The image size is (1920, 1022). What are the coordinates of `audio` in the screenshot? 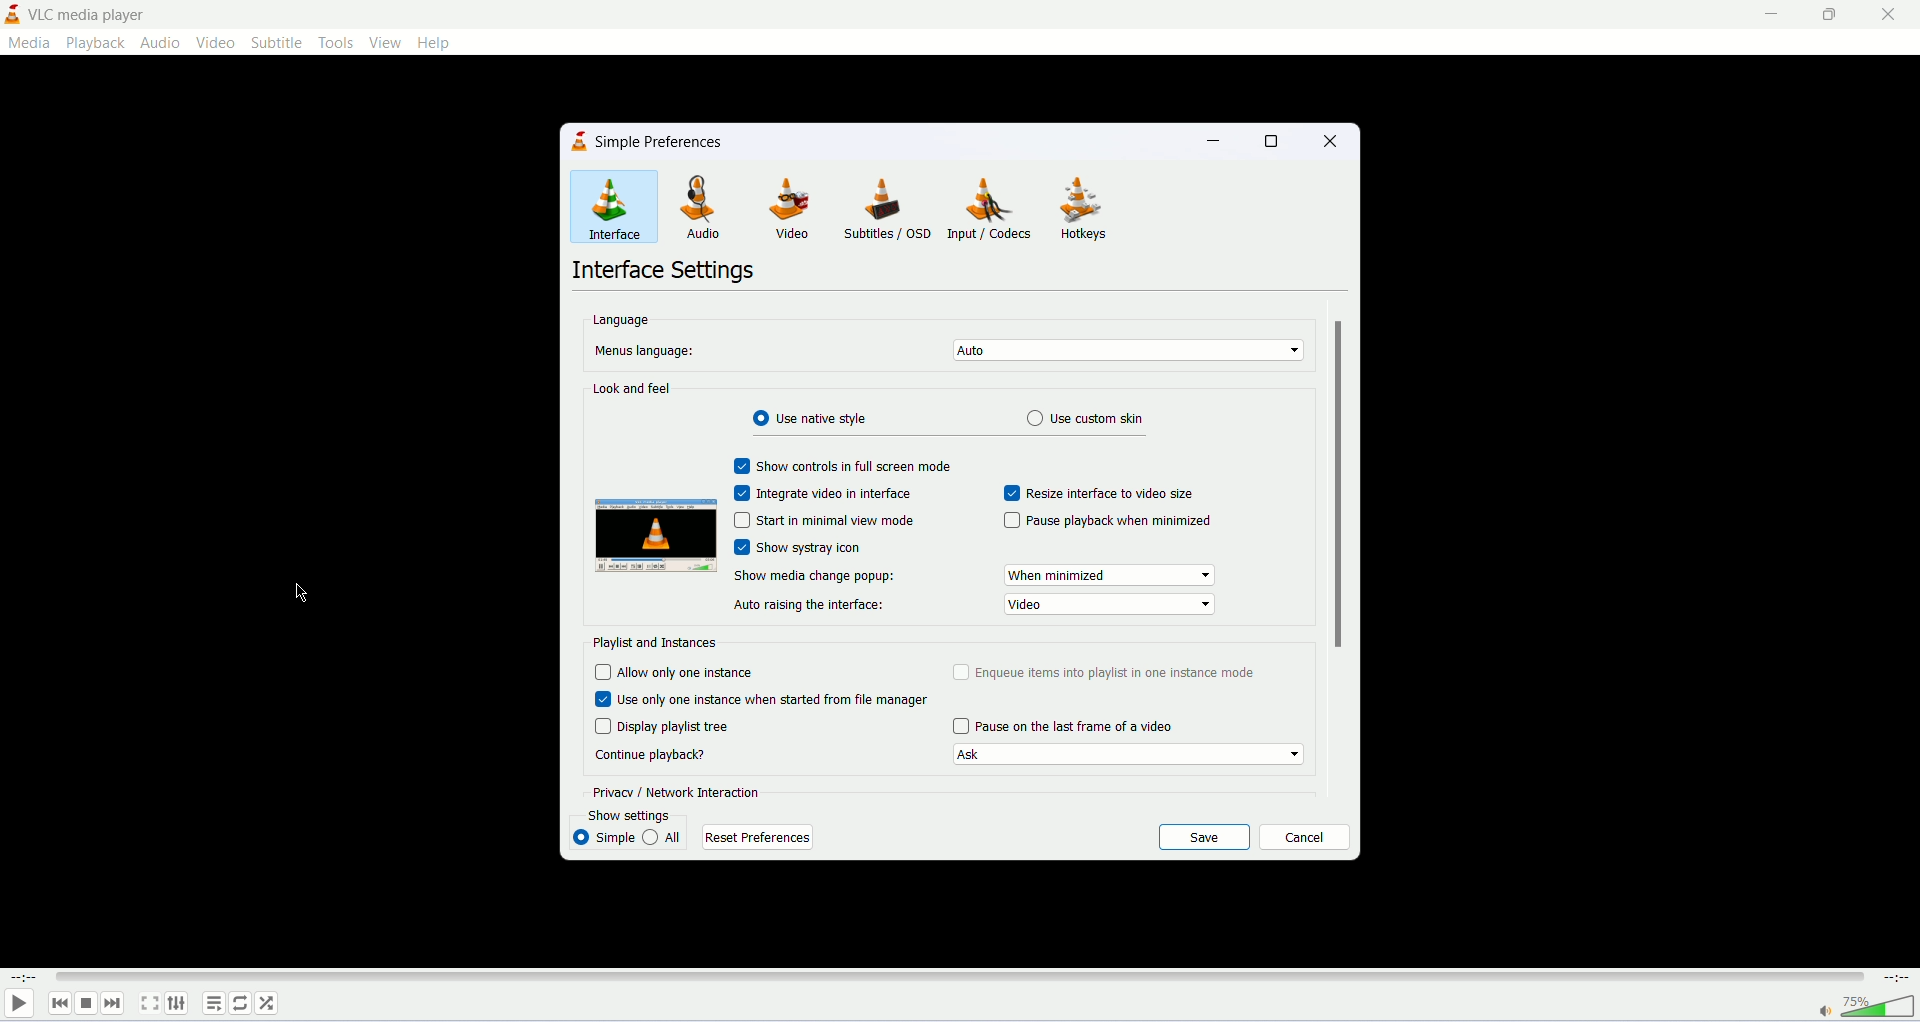 It's located at (159, 42).